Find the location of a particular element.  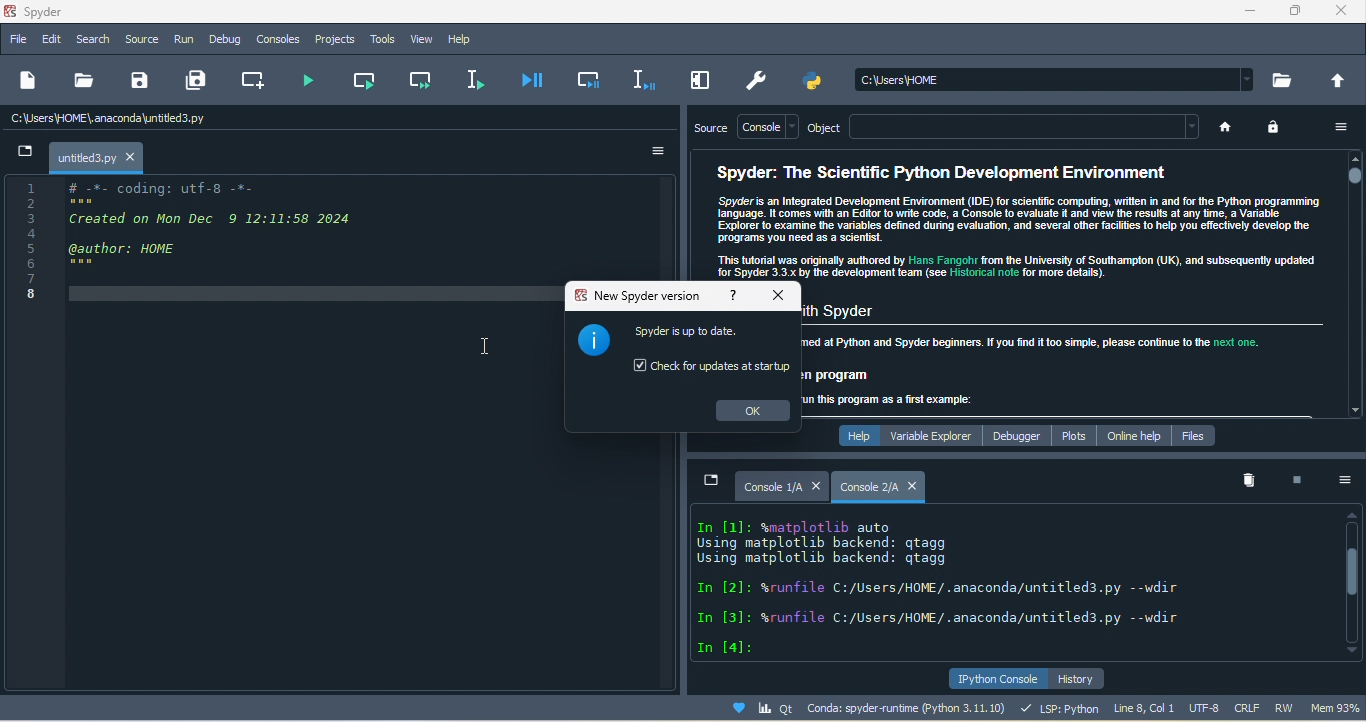

minimize is located at coordinates (26, 154).